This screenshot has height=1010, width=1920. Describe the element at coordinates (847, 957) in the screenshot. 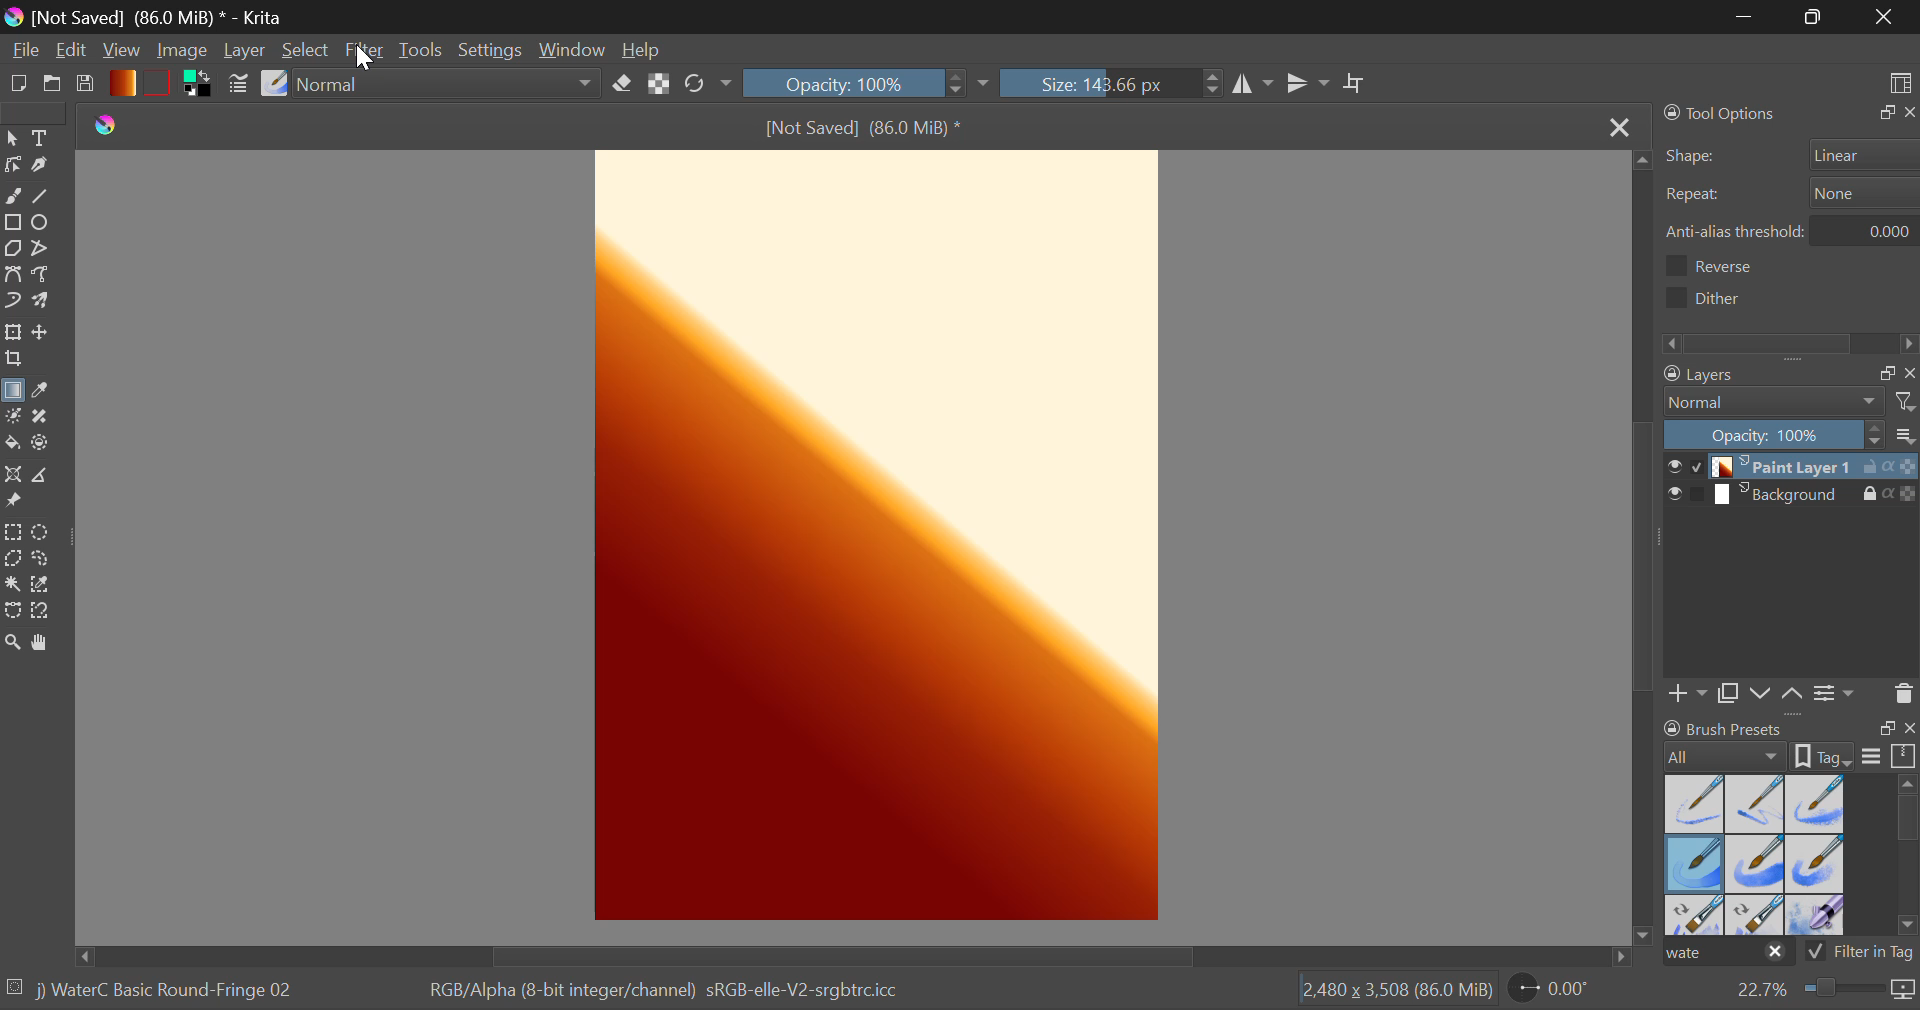

I see `Scroll Bar` at that location.